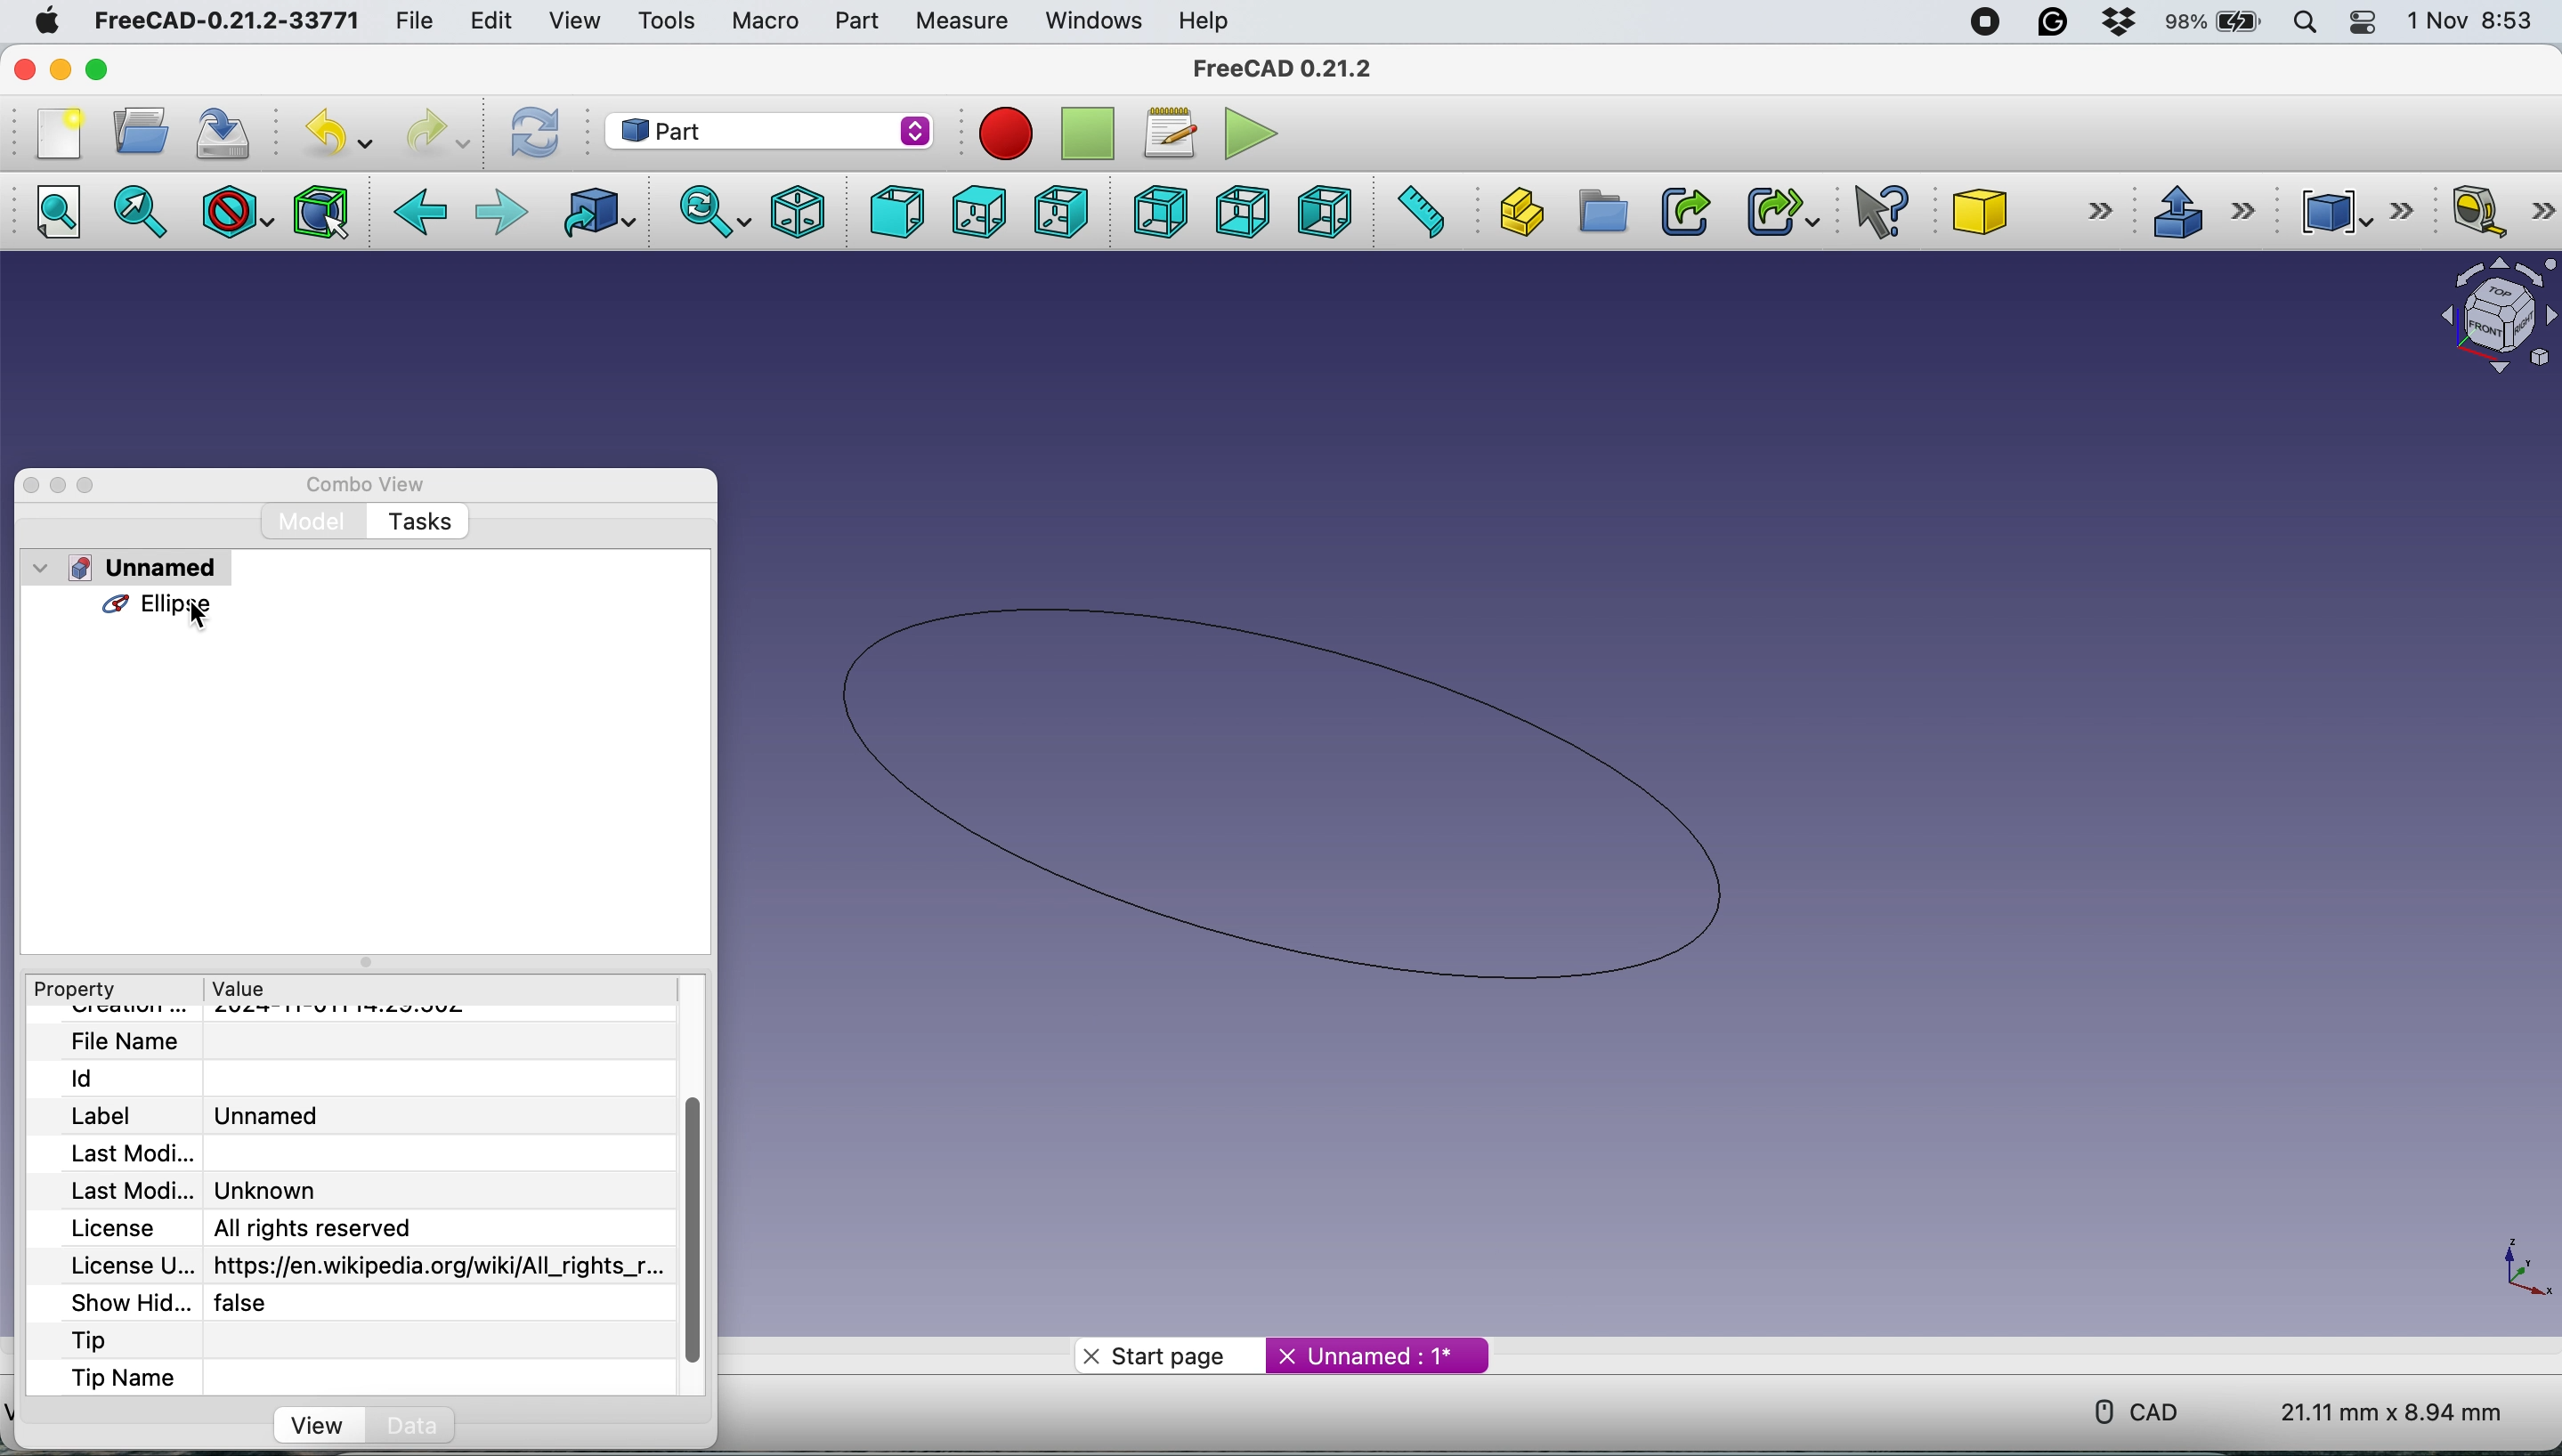  What do you see at coordinates (1776, 213) in the screenshot?
I see `make sub link` at bounding box center [1776, 213].